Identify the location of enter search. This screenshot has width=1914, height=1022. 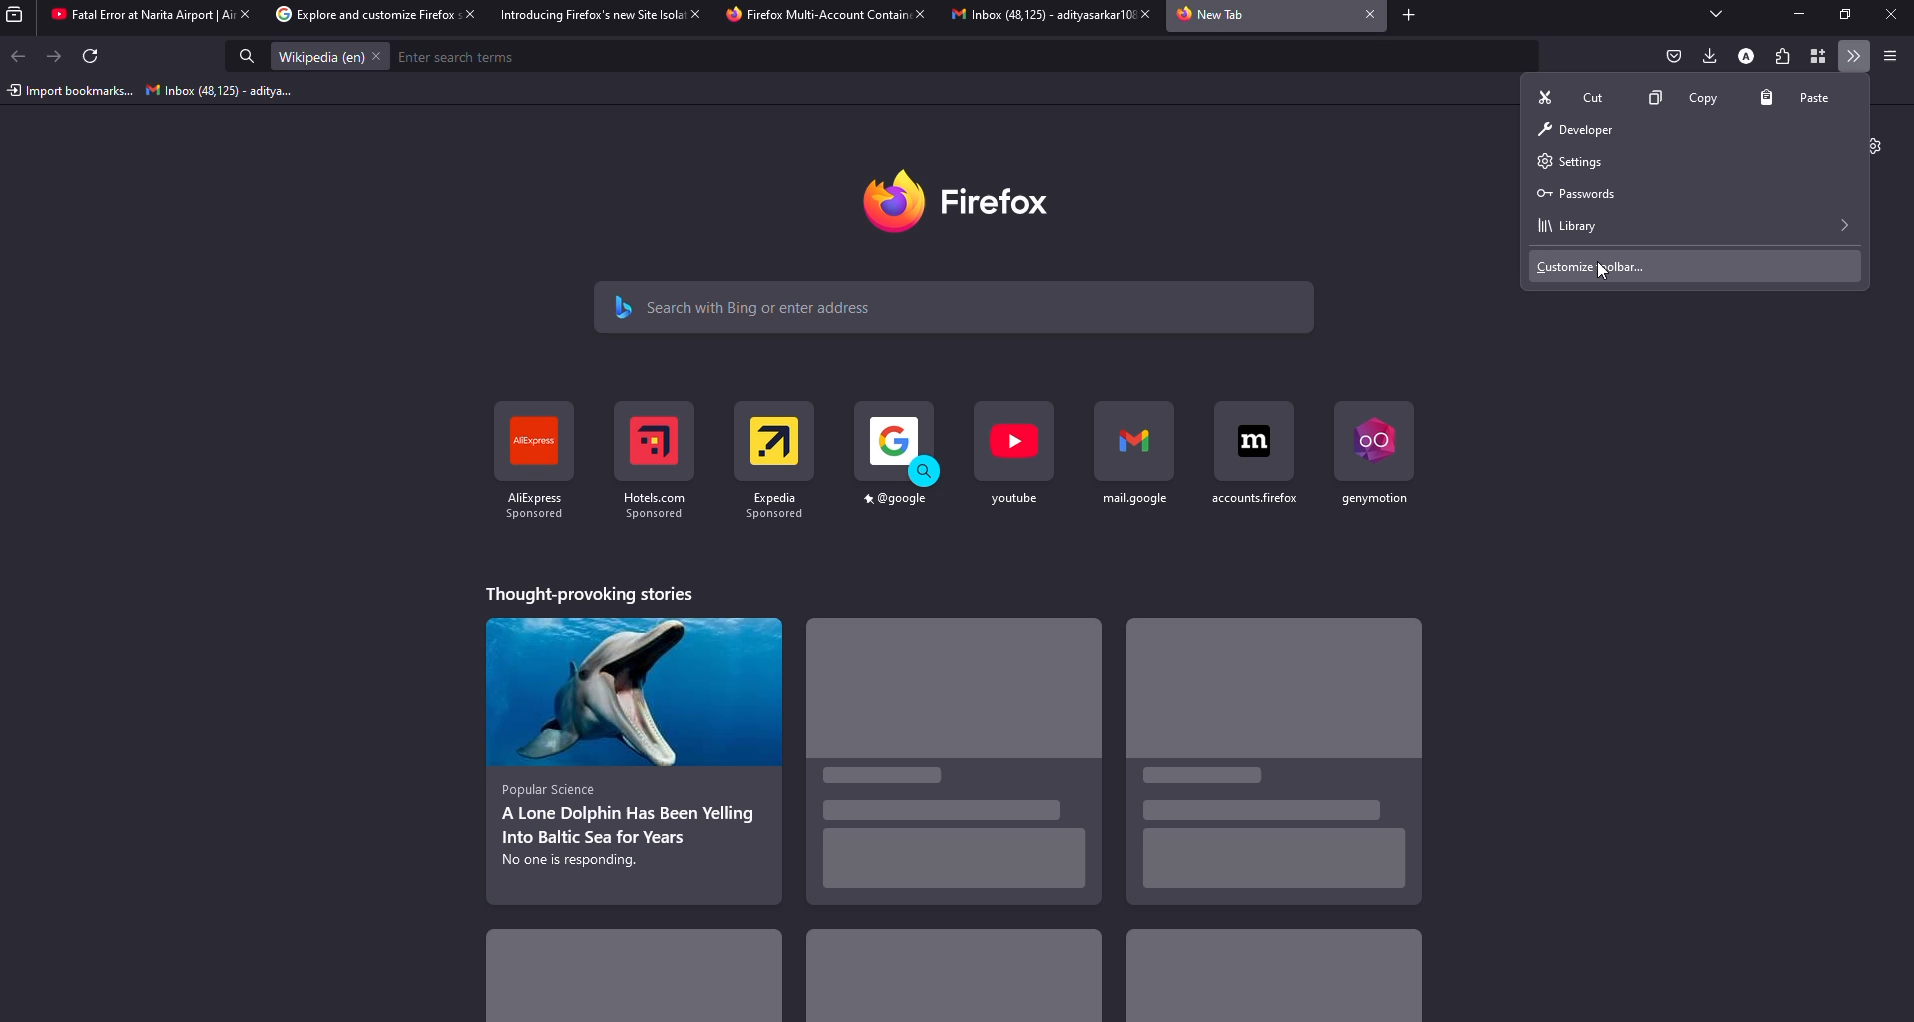
(462, 57).